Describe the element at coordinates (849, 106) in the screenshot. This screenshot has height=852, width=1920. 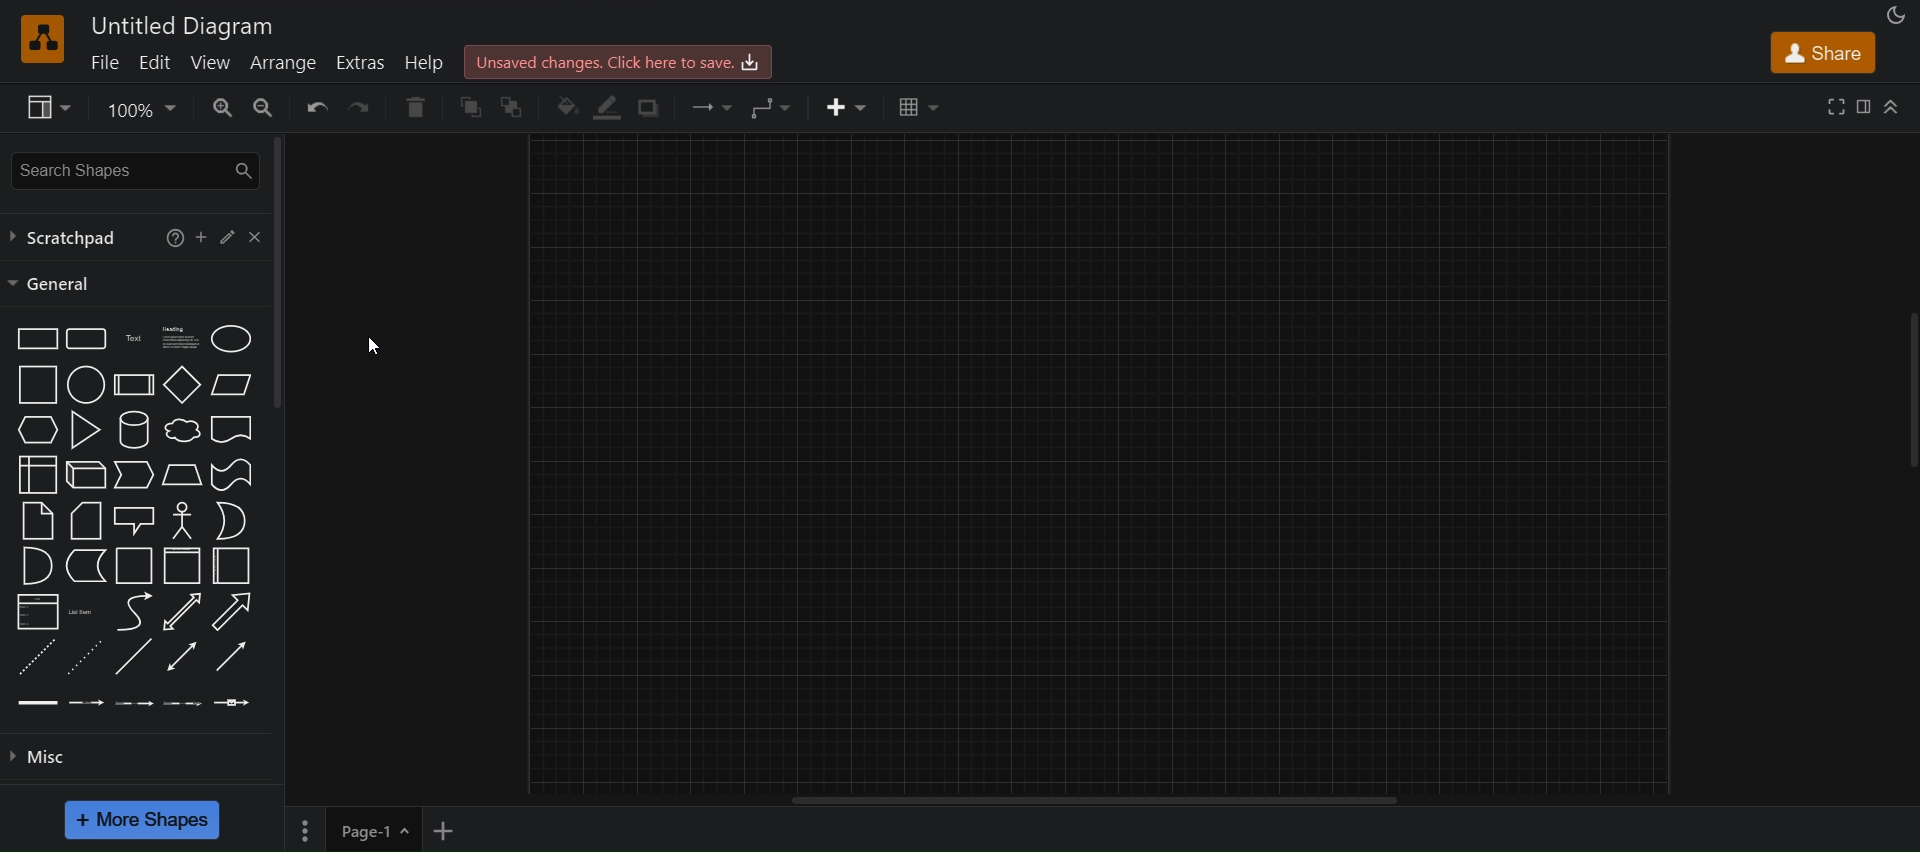
I see `insert` at that location.